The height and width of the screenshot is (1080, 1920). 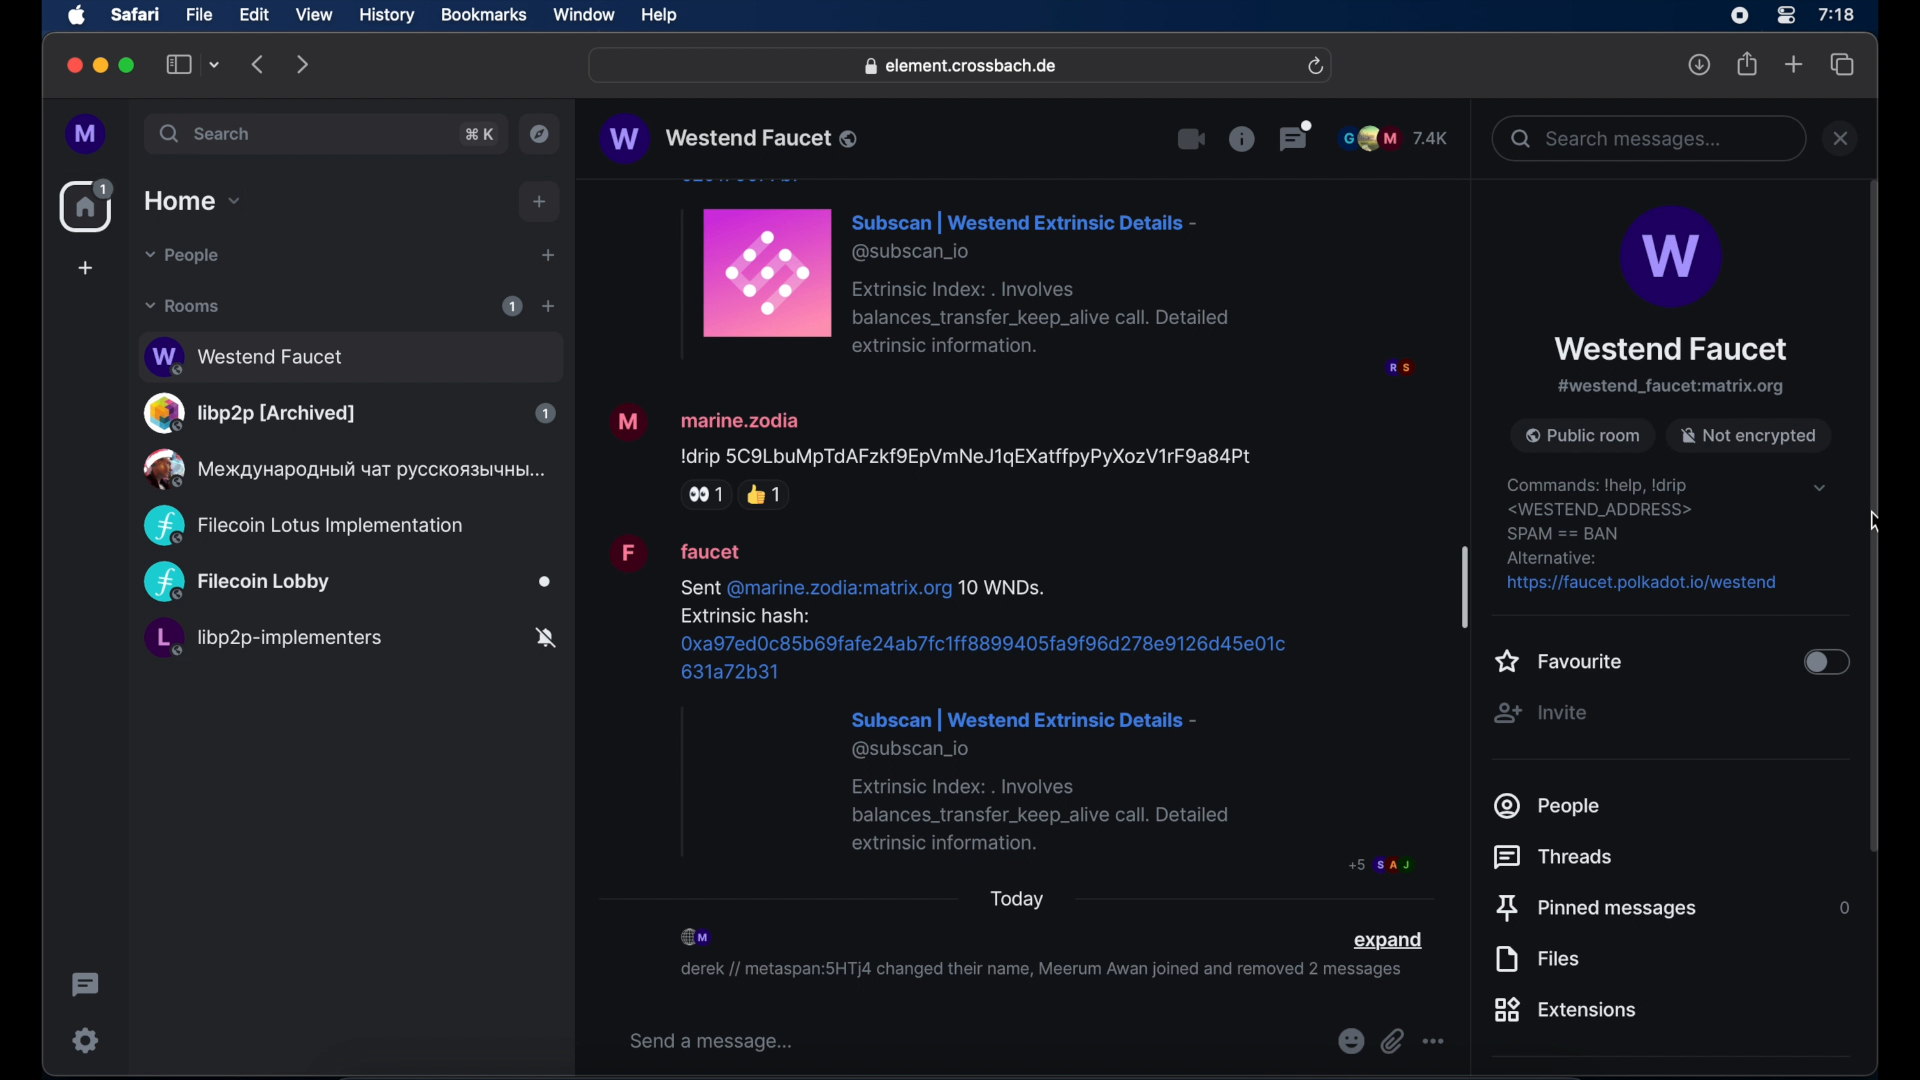 I want to click on forward, so click(x=303, y=64).